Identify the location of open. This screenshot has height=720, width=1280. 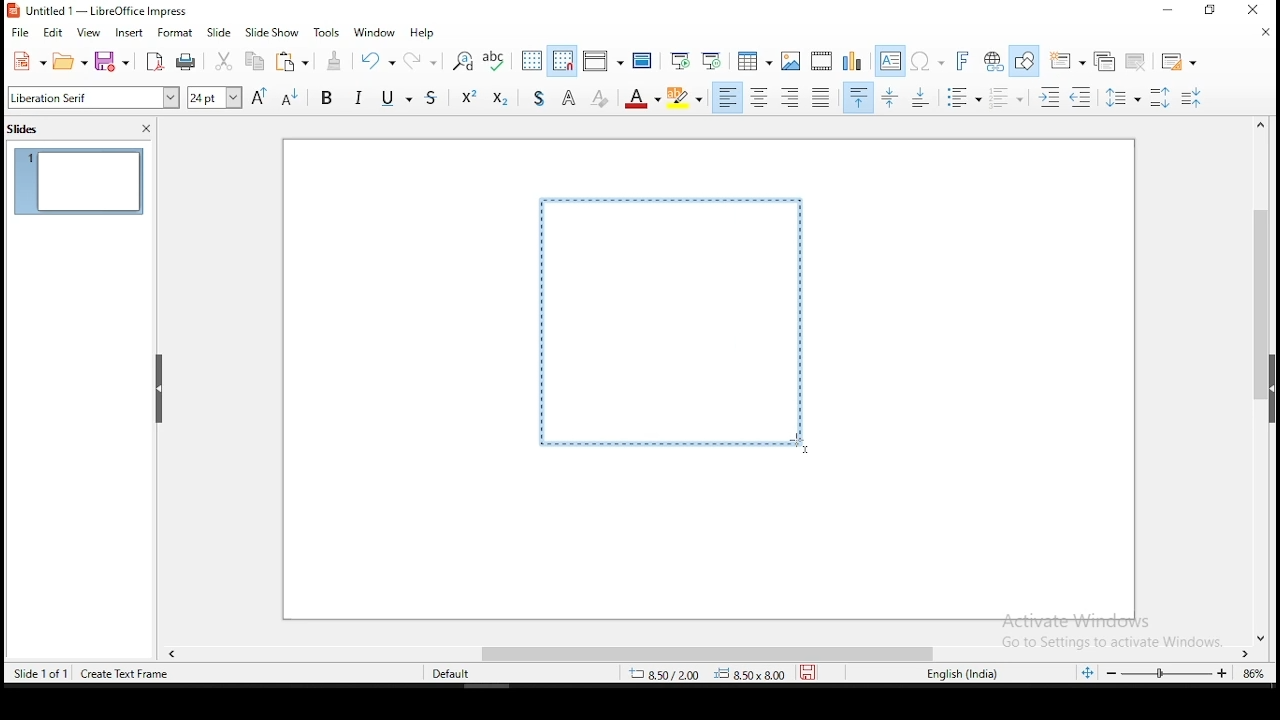
(69, 63).